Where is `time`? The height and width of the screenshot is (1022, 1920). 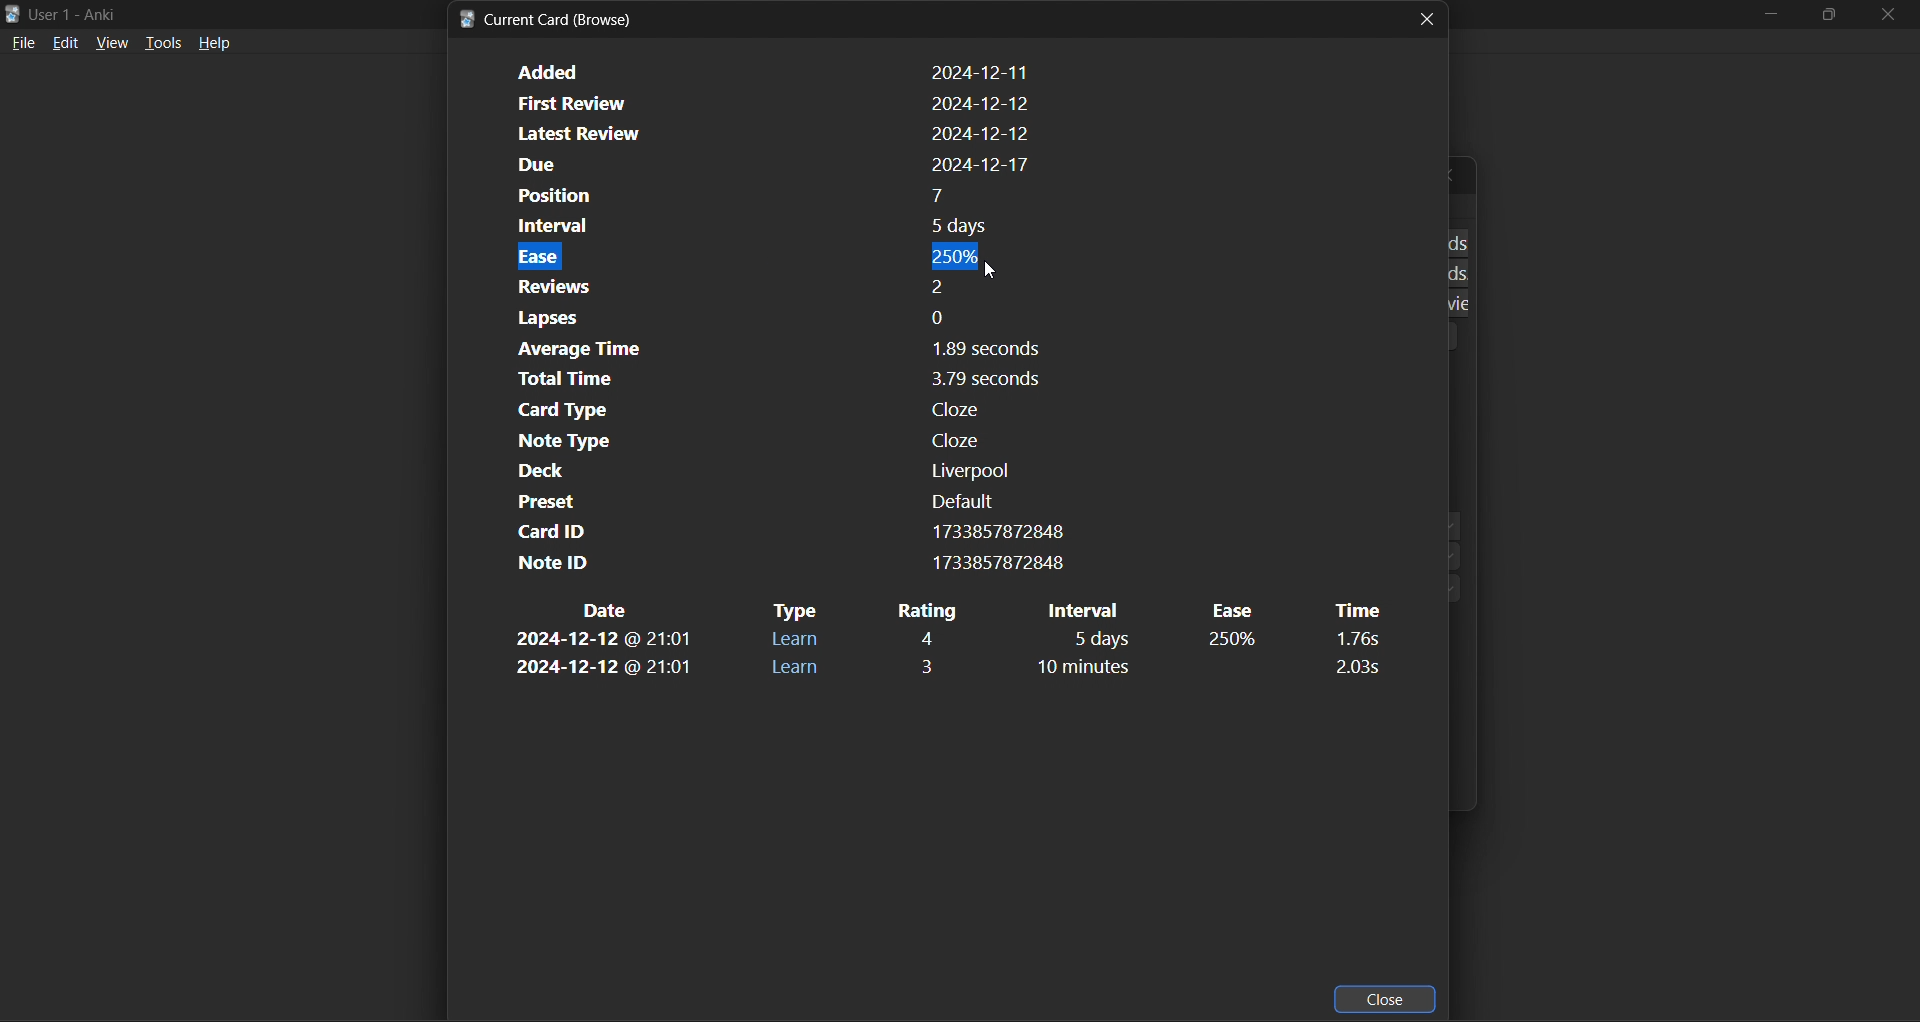 time is located at coordinates (1354, 666).